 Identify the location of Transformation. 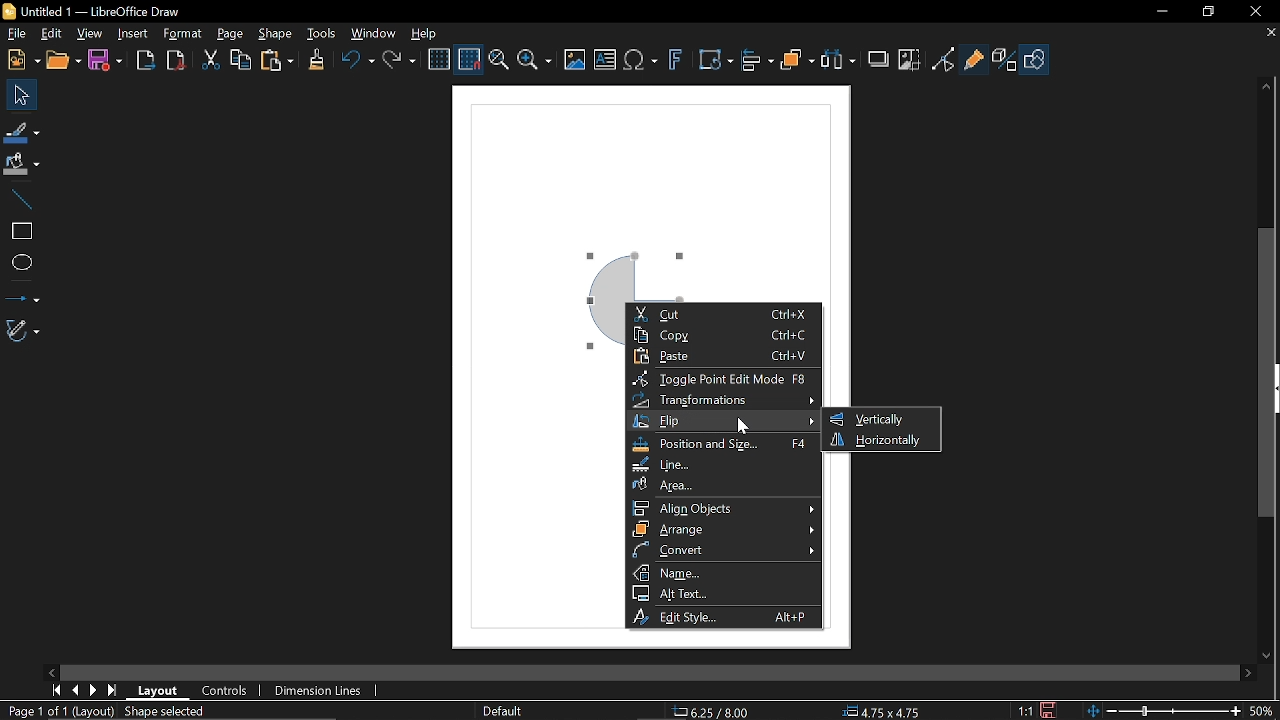
(723, 400).